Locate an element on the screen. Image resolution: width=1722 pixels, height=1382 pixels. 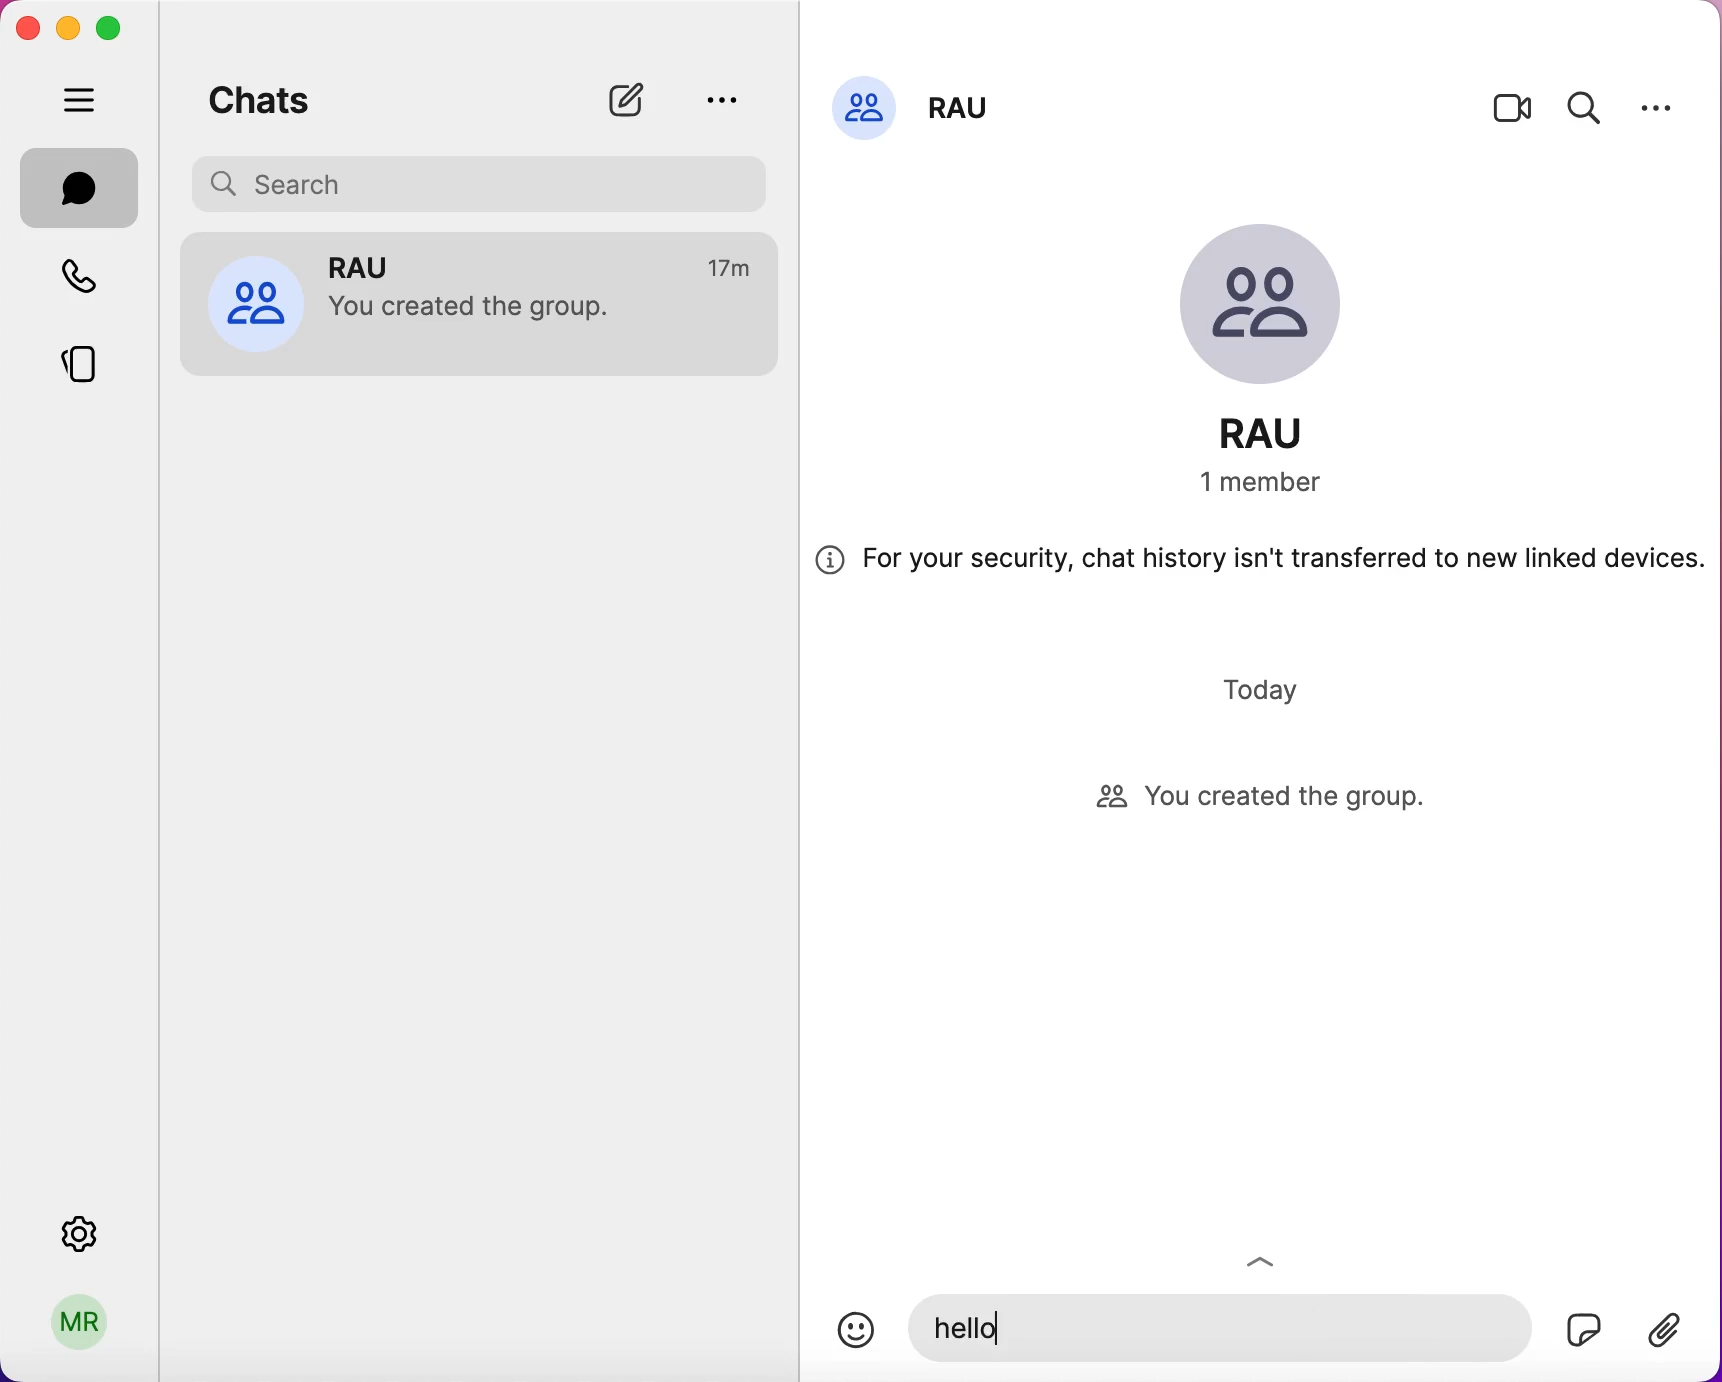
chats is located at coordinates (260, 96).